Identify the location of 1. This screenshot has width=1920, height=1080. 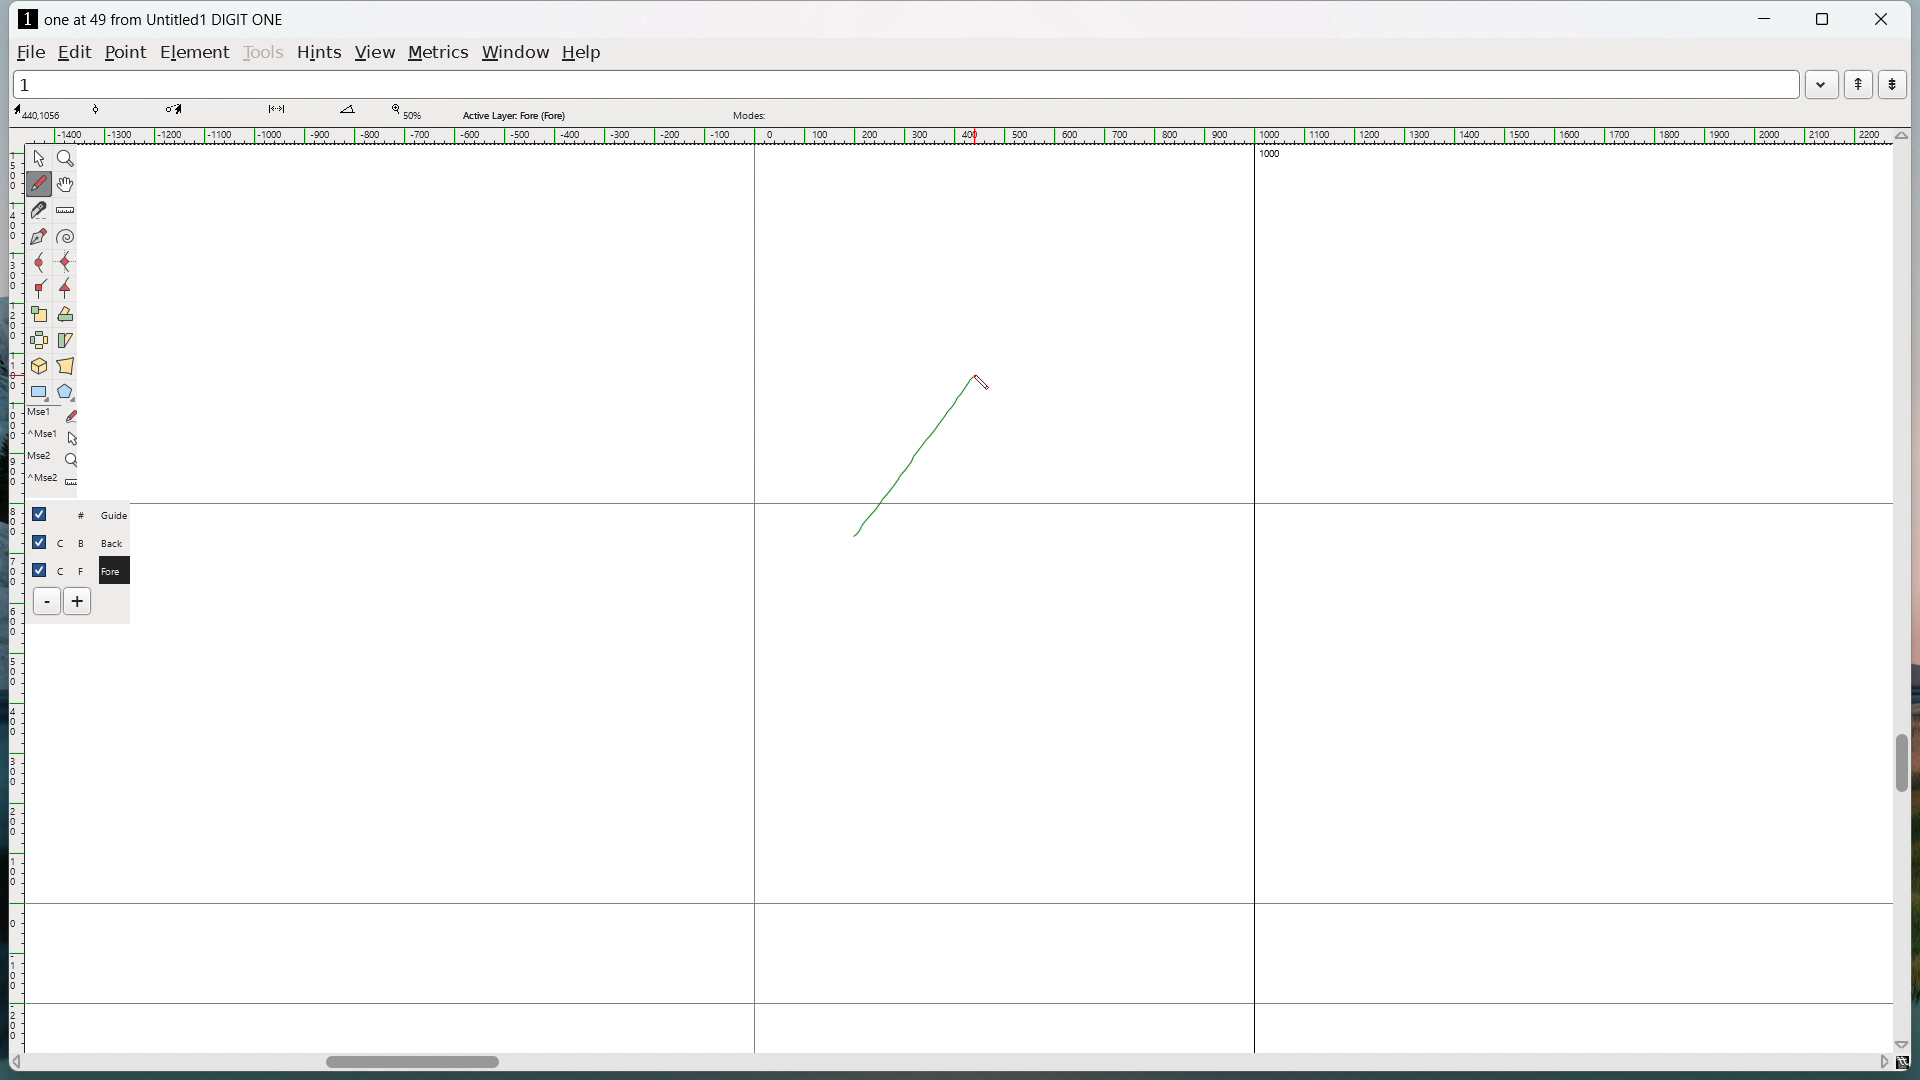
(904, 83).